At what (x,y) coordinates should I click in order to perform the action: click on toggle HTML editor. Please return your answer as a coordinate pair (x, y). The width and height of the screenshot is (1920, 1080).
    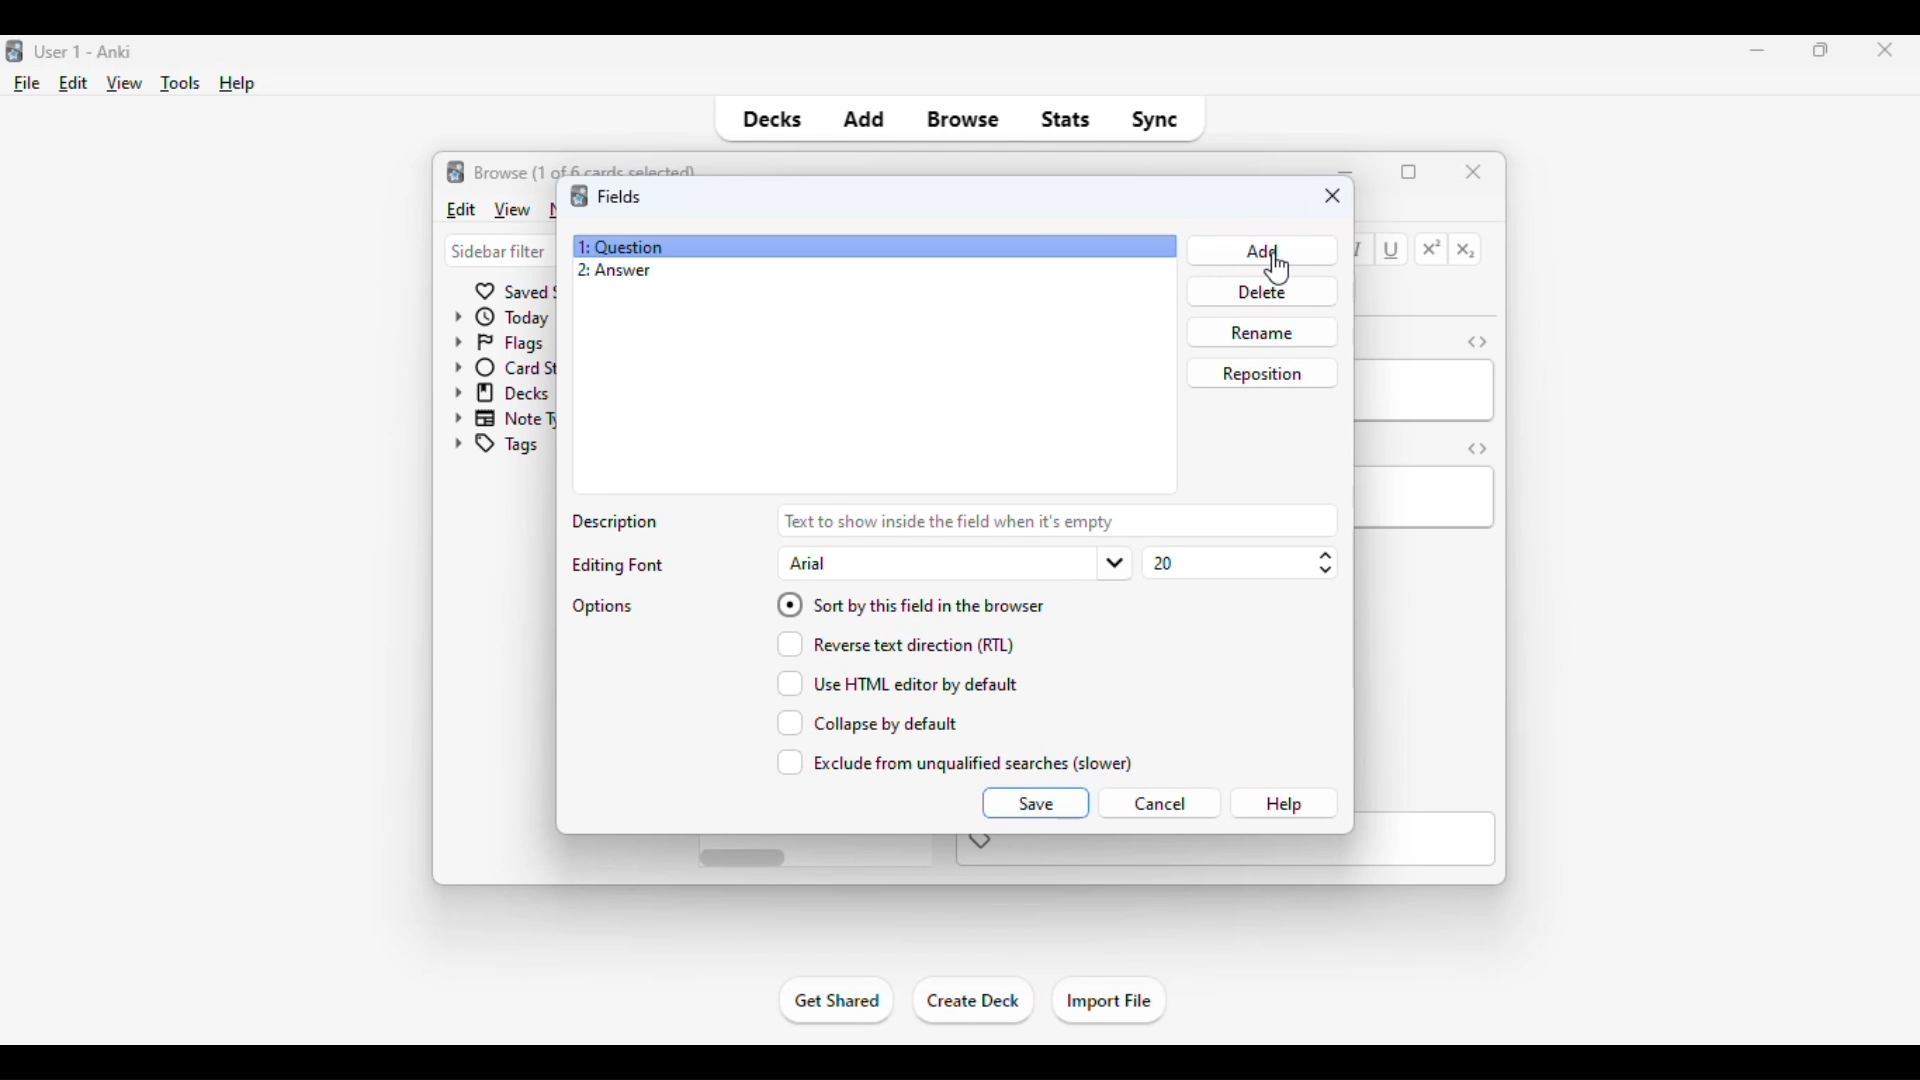
    Looking at the image, I should click on (1478, 448).